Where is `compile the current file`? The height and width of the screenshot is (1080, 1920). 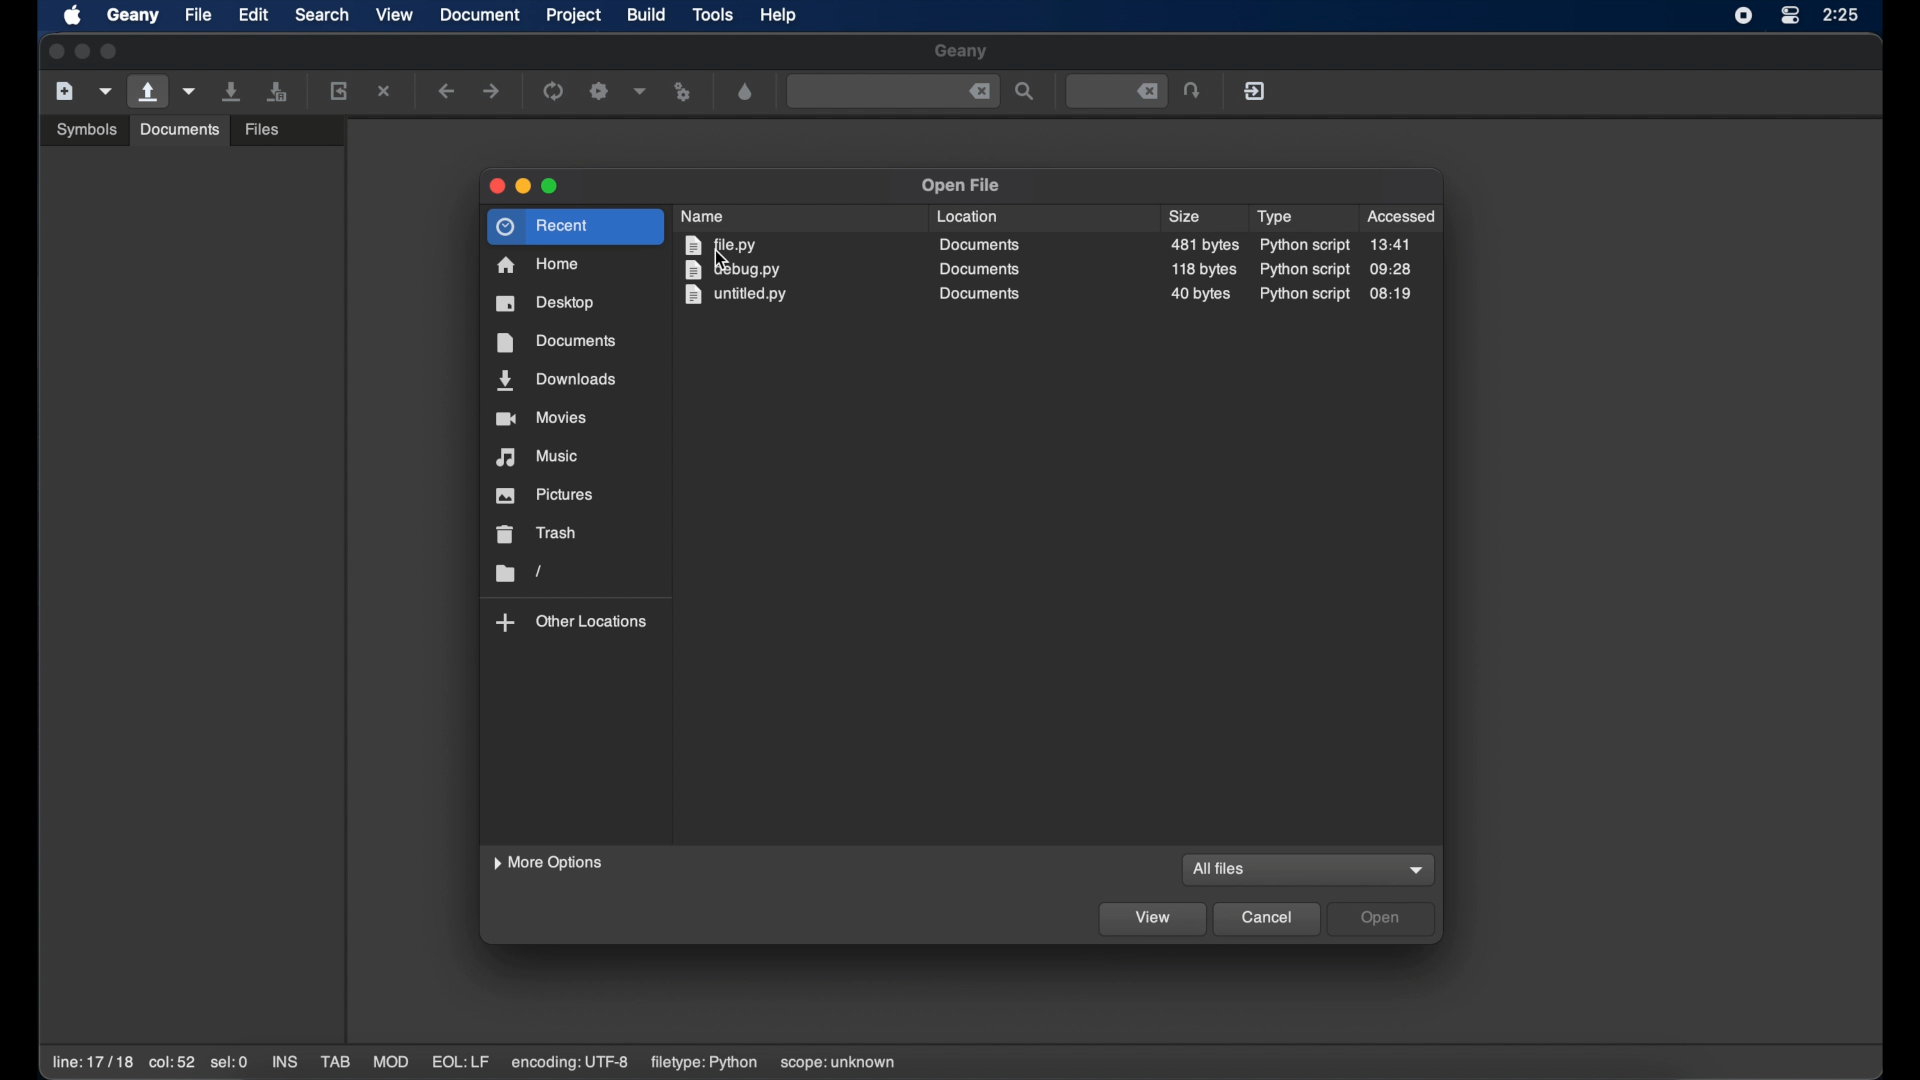 compile the current file is located at coordinates (556, 91).